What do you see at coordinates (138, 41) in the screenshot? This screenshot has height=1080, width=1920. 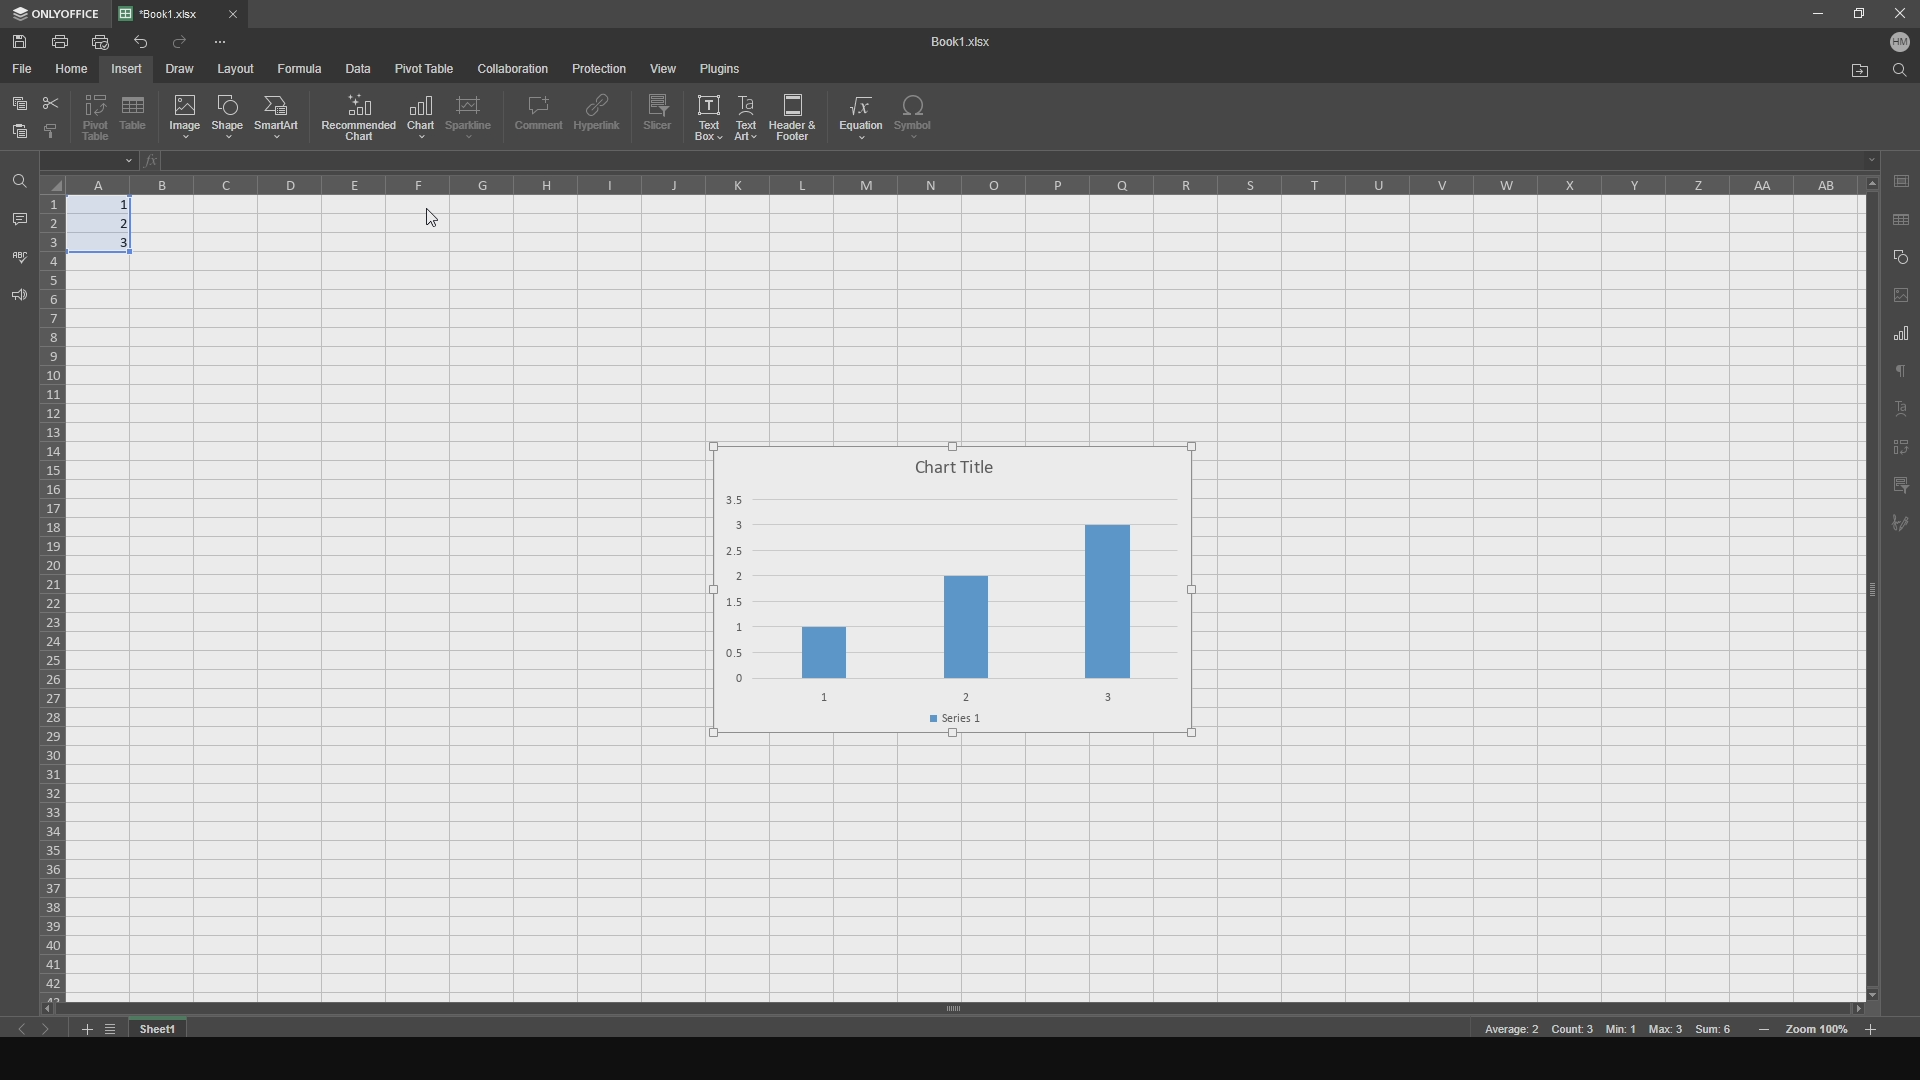 I see `undo` at bounding box center [138, 41].